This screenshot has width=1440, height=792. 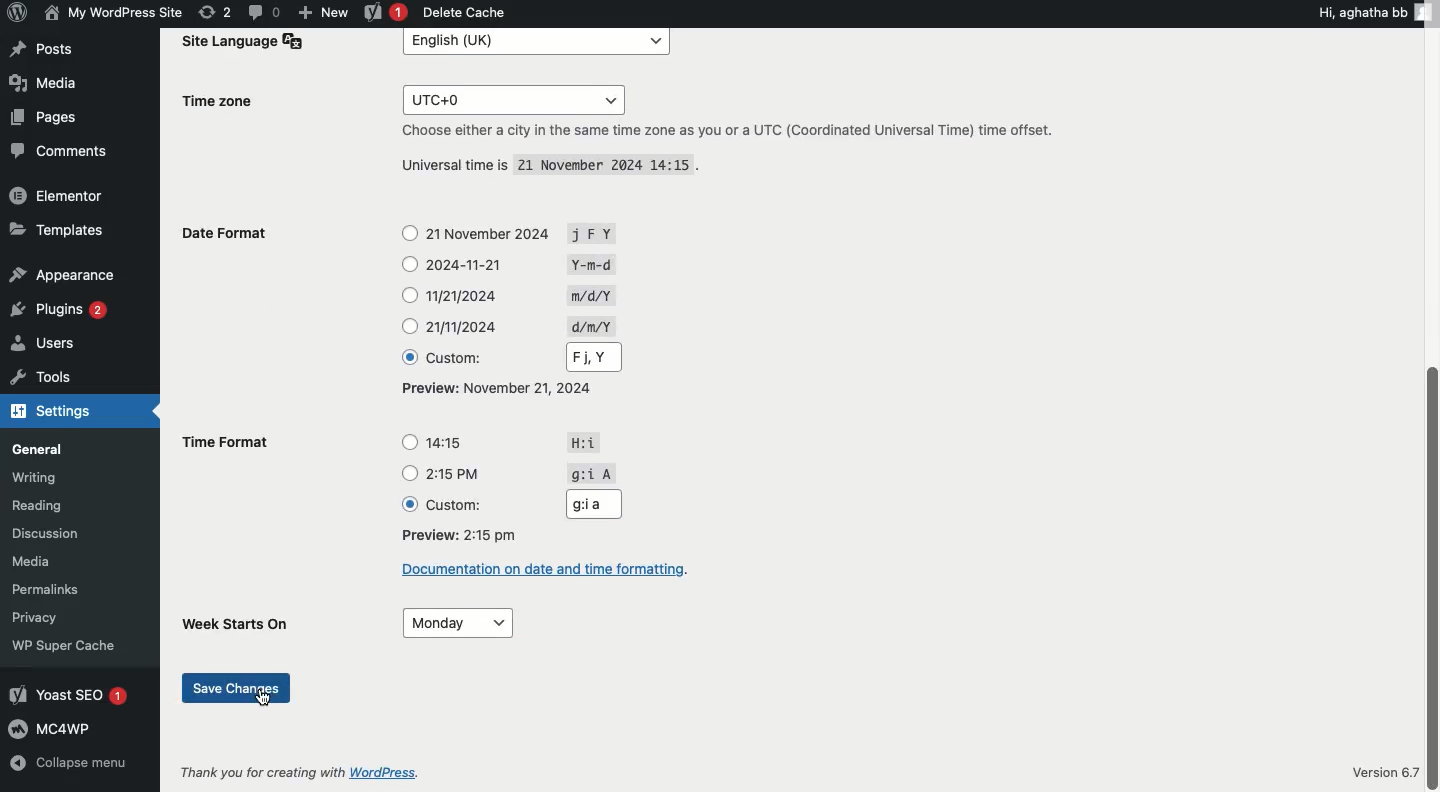 I want to click on  2024-11-21 Y-m-d, so click(x=514, y=267).